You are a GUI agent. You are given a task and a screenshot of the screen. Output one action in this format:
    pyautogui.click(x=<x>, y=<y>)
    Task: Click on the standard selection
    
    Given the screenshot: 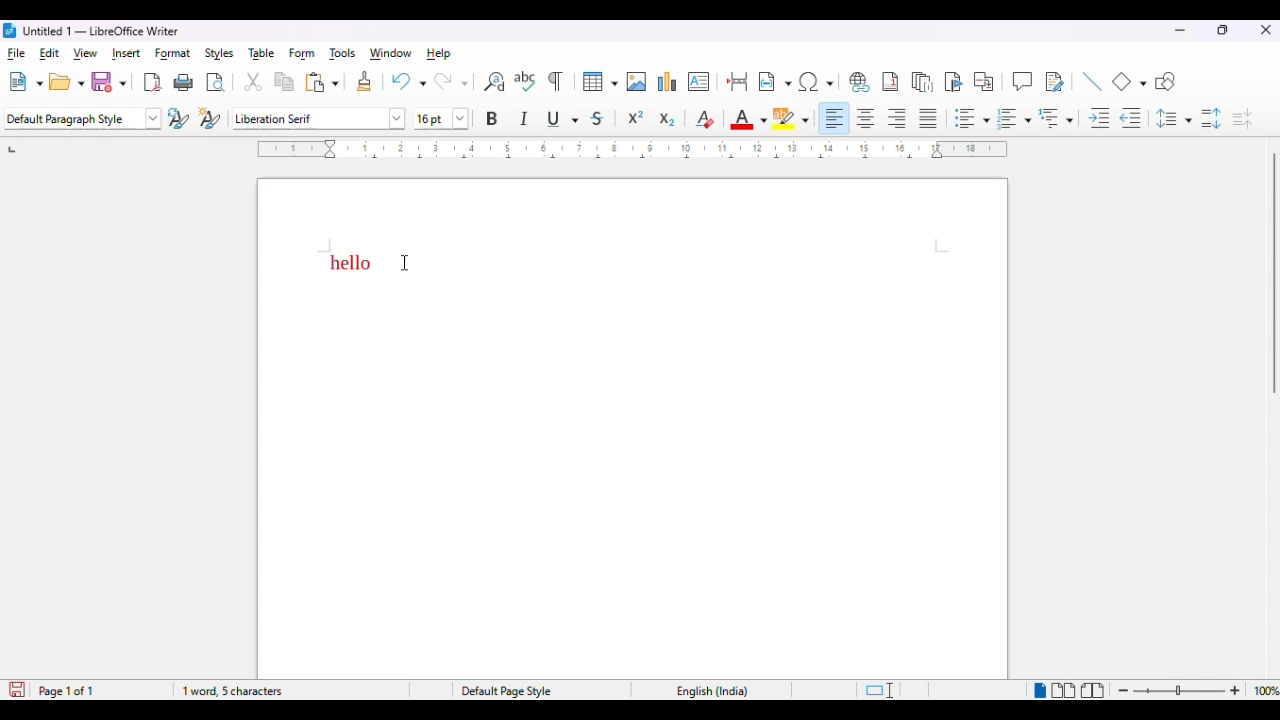 What is the action you would take?
    pyautogui.click(x=878, y=691)
    